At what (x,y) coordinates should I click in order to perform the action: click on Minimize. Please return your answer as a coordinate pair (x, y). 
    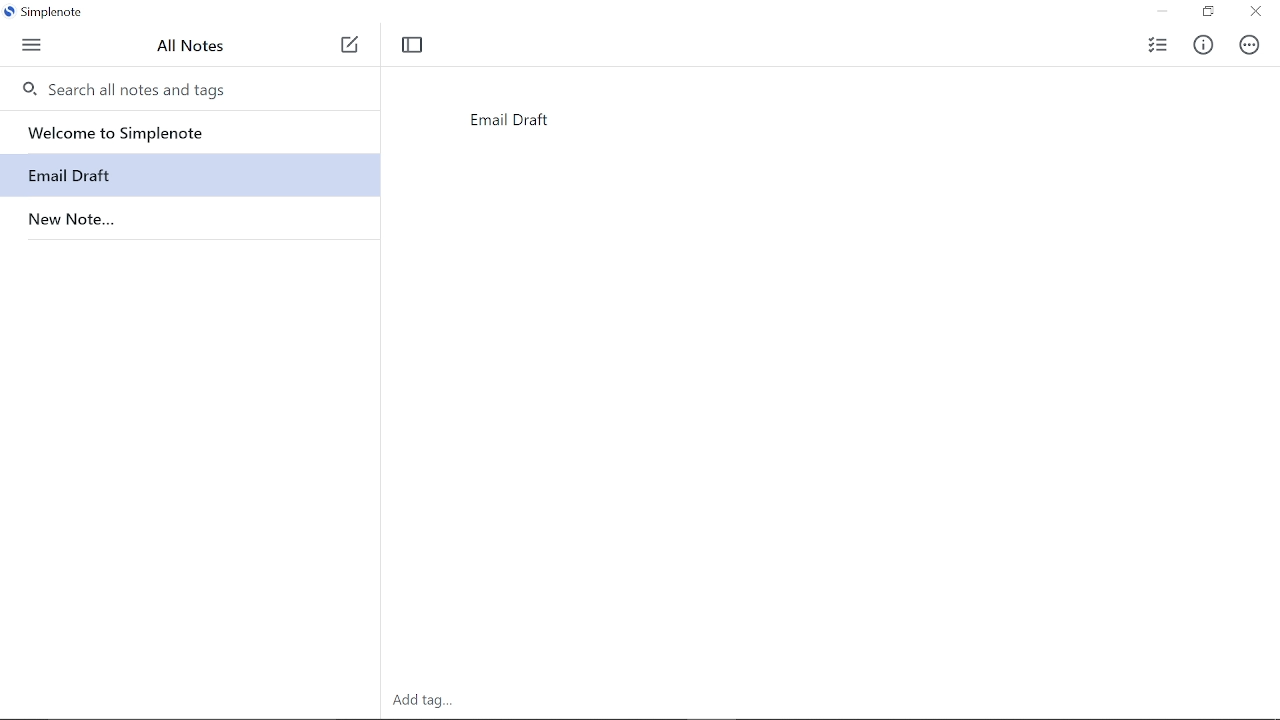
    Looking at the image, I should click on (1162, 12).